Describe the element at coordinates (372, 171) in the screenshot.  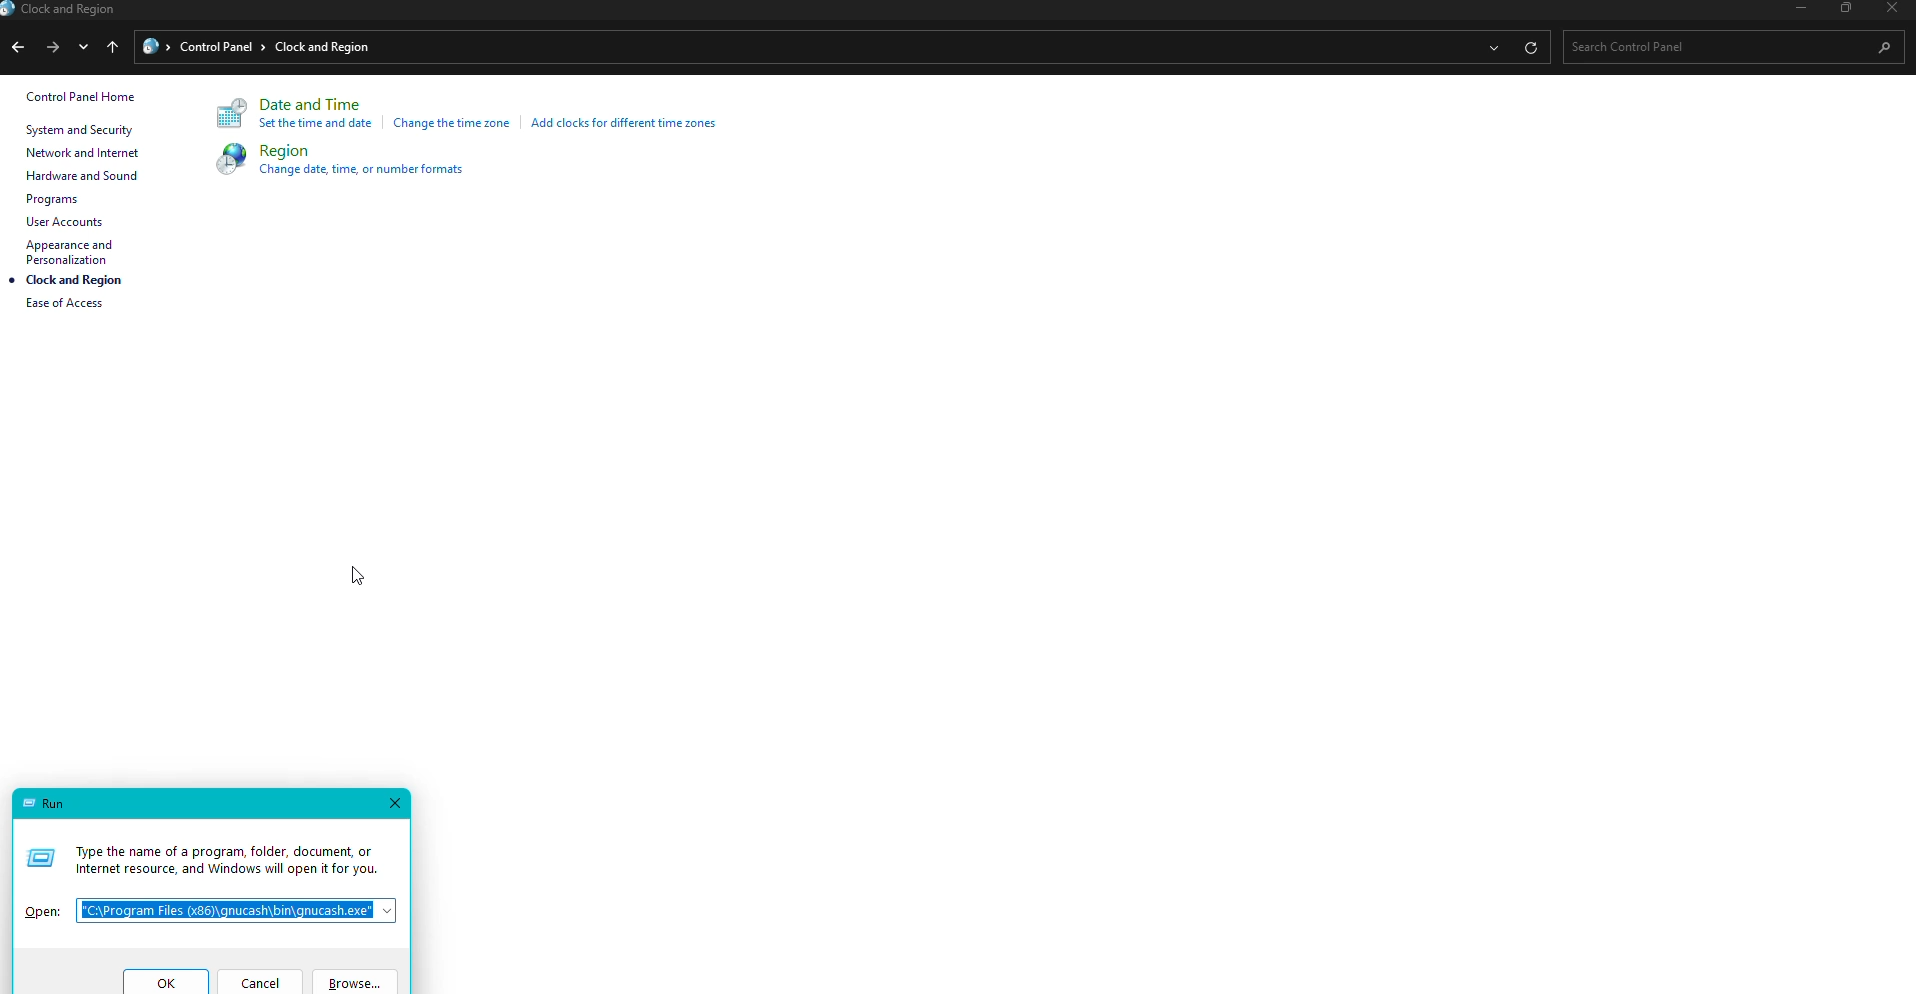
I see `Change date, time` at that location.